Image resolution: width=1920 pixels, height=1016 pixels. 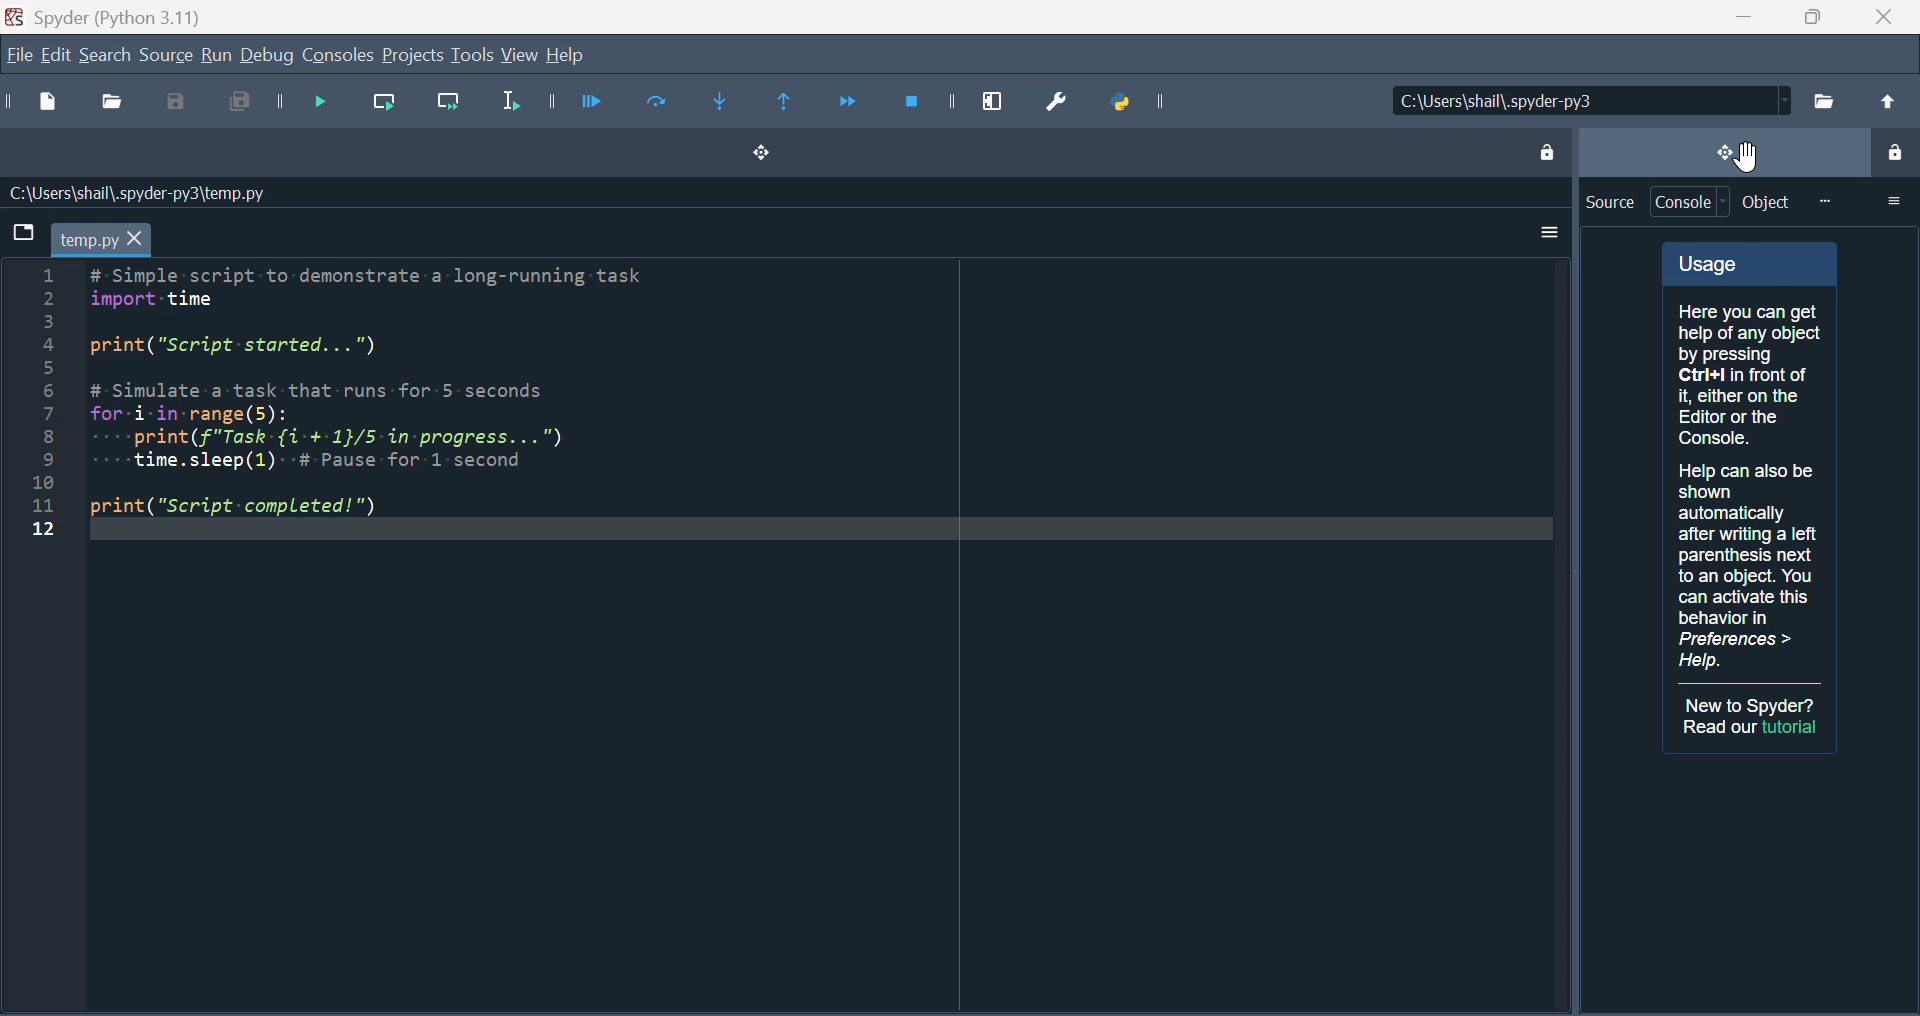 I want to click on Spyder, so click(x=121, y=15).